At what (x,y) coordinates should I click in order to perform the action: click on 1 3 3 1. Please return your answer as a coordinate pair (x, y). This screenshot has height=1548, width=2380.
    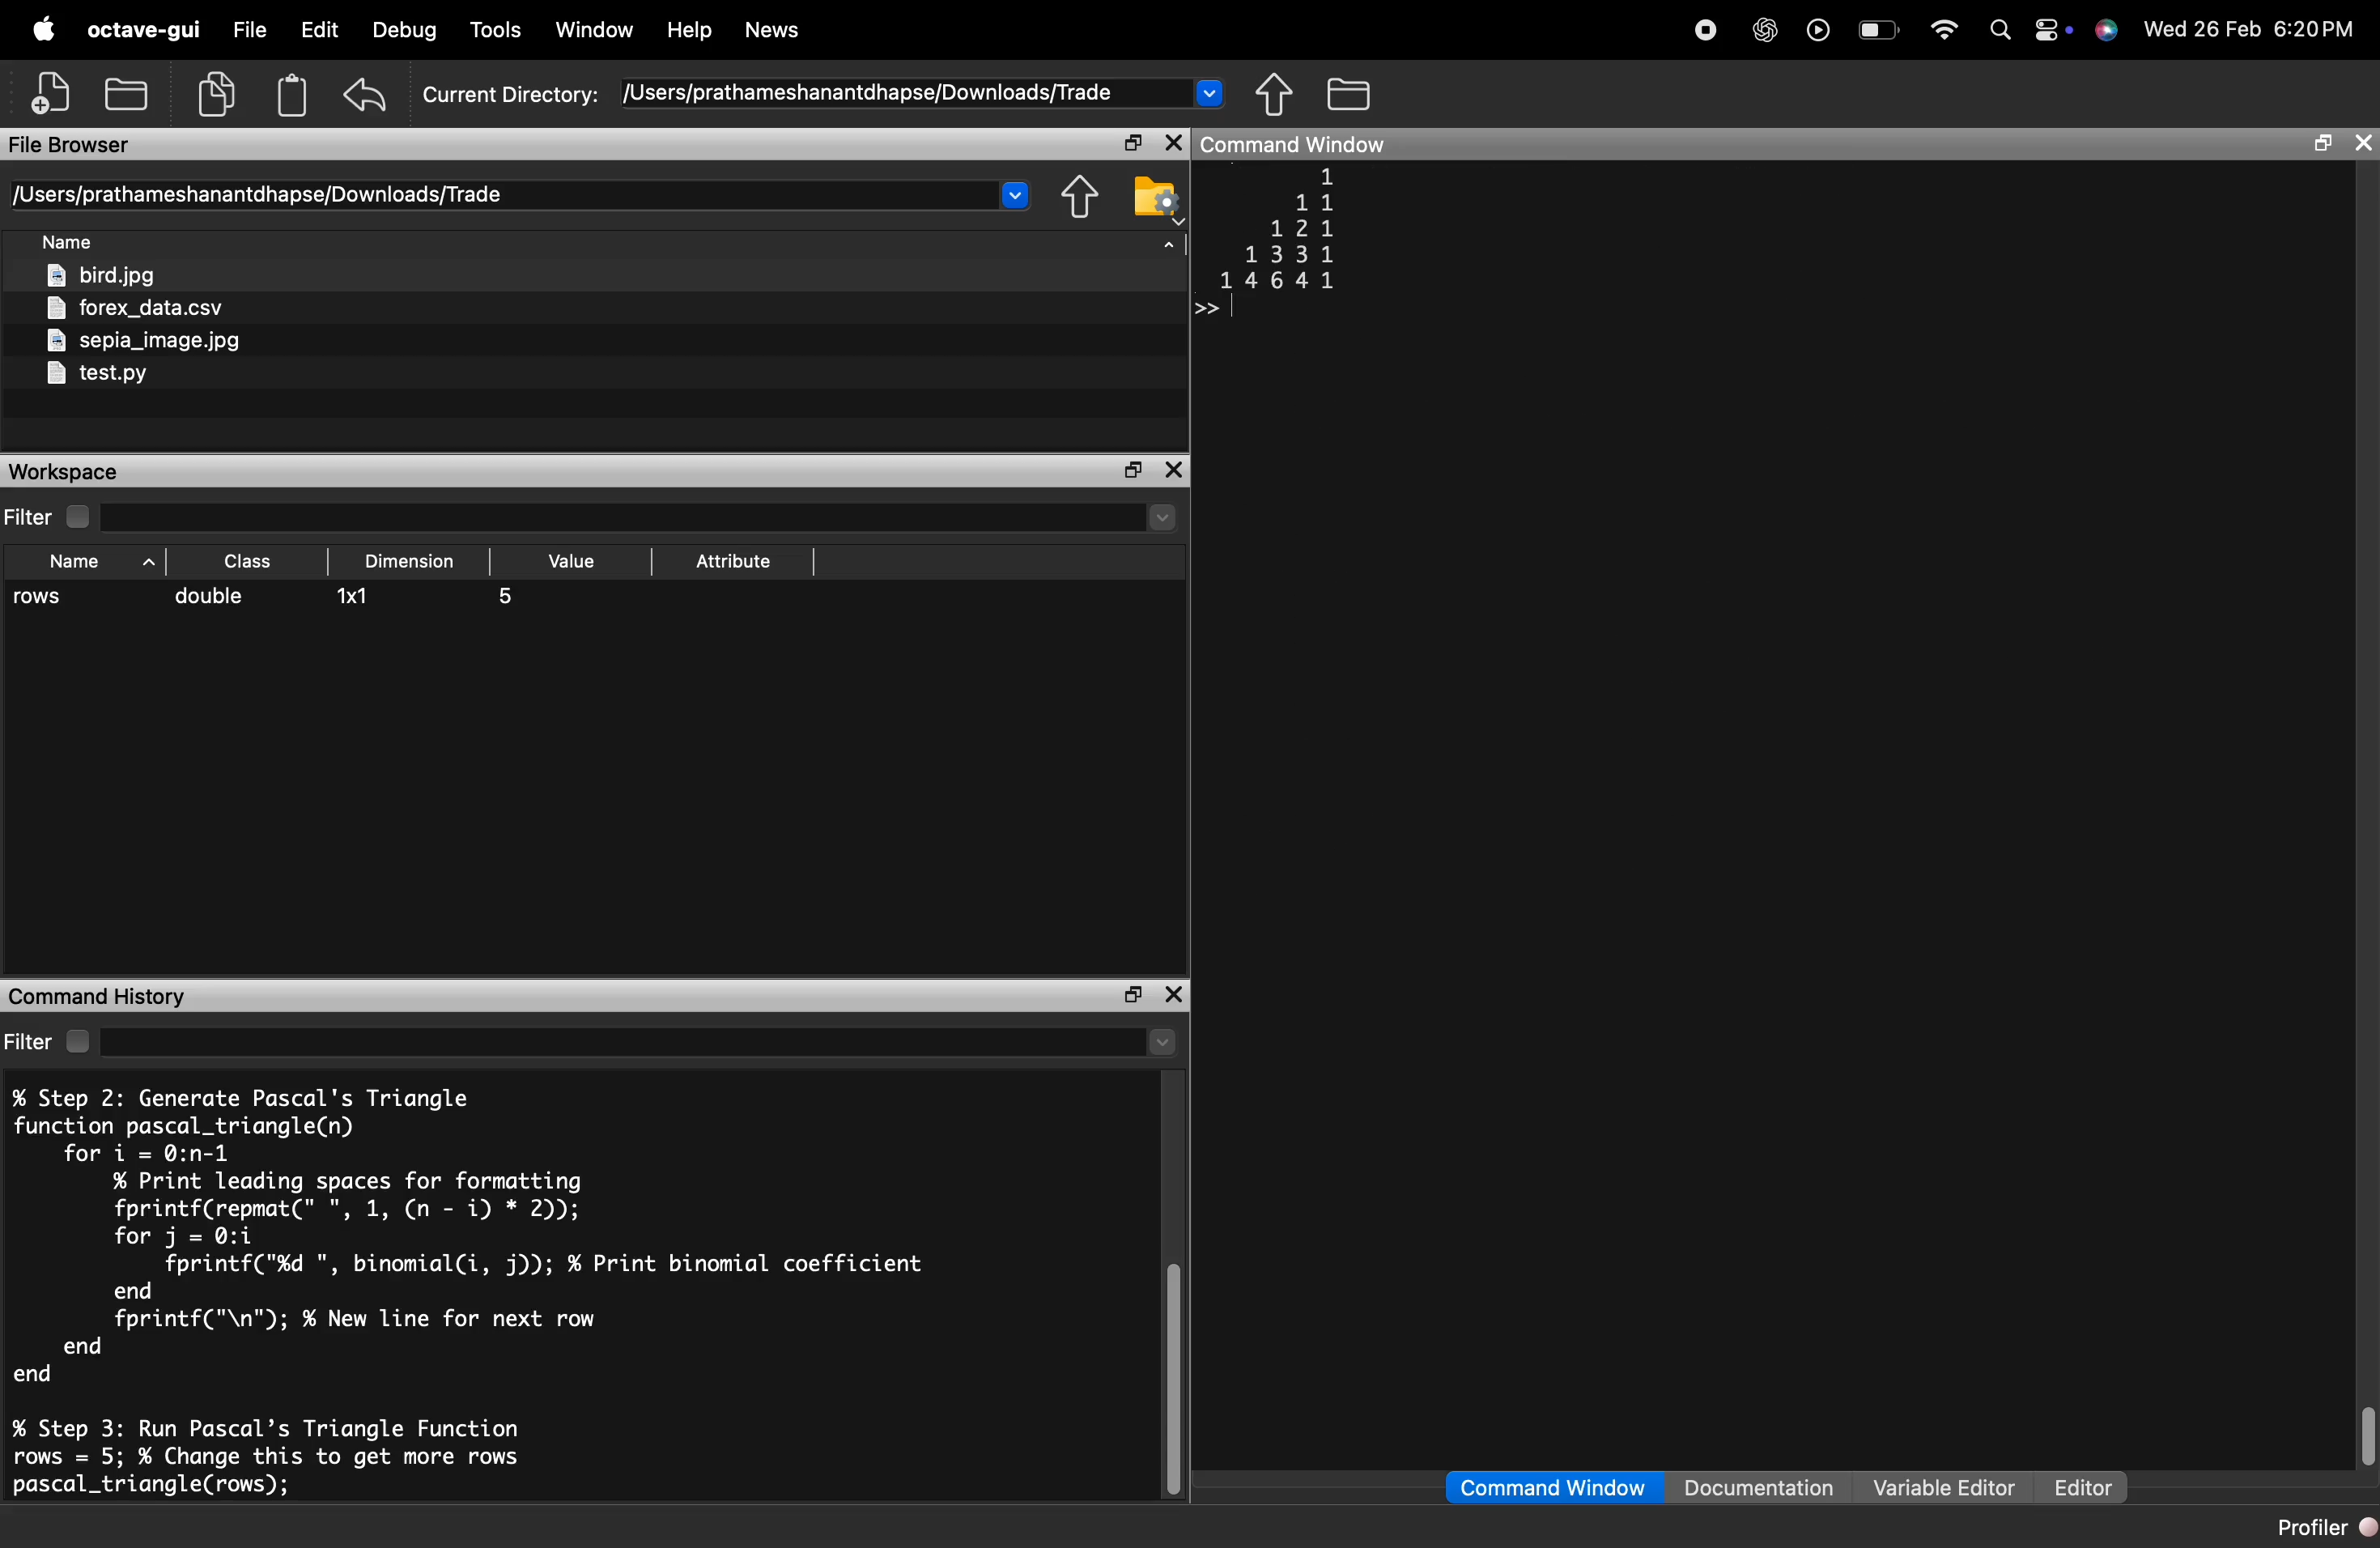
    Looking at the image, I should click on (1288, 254).